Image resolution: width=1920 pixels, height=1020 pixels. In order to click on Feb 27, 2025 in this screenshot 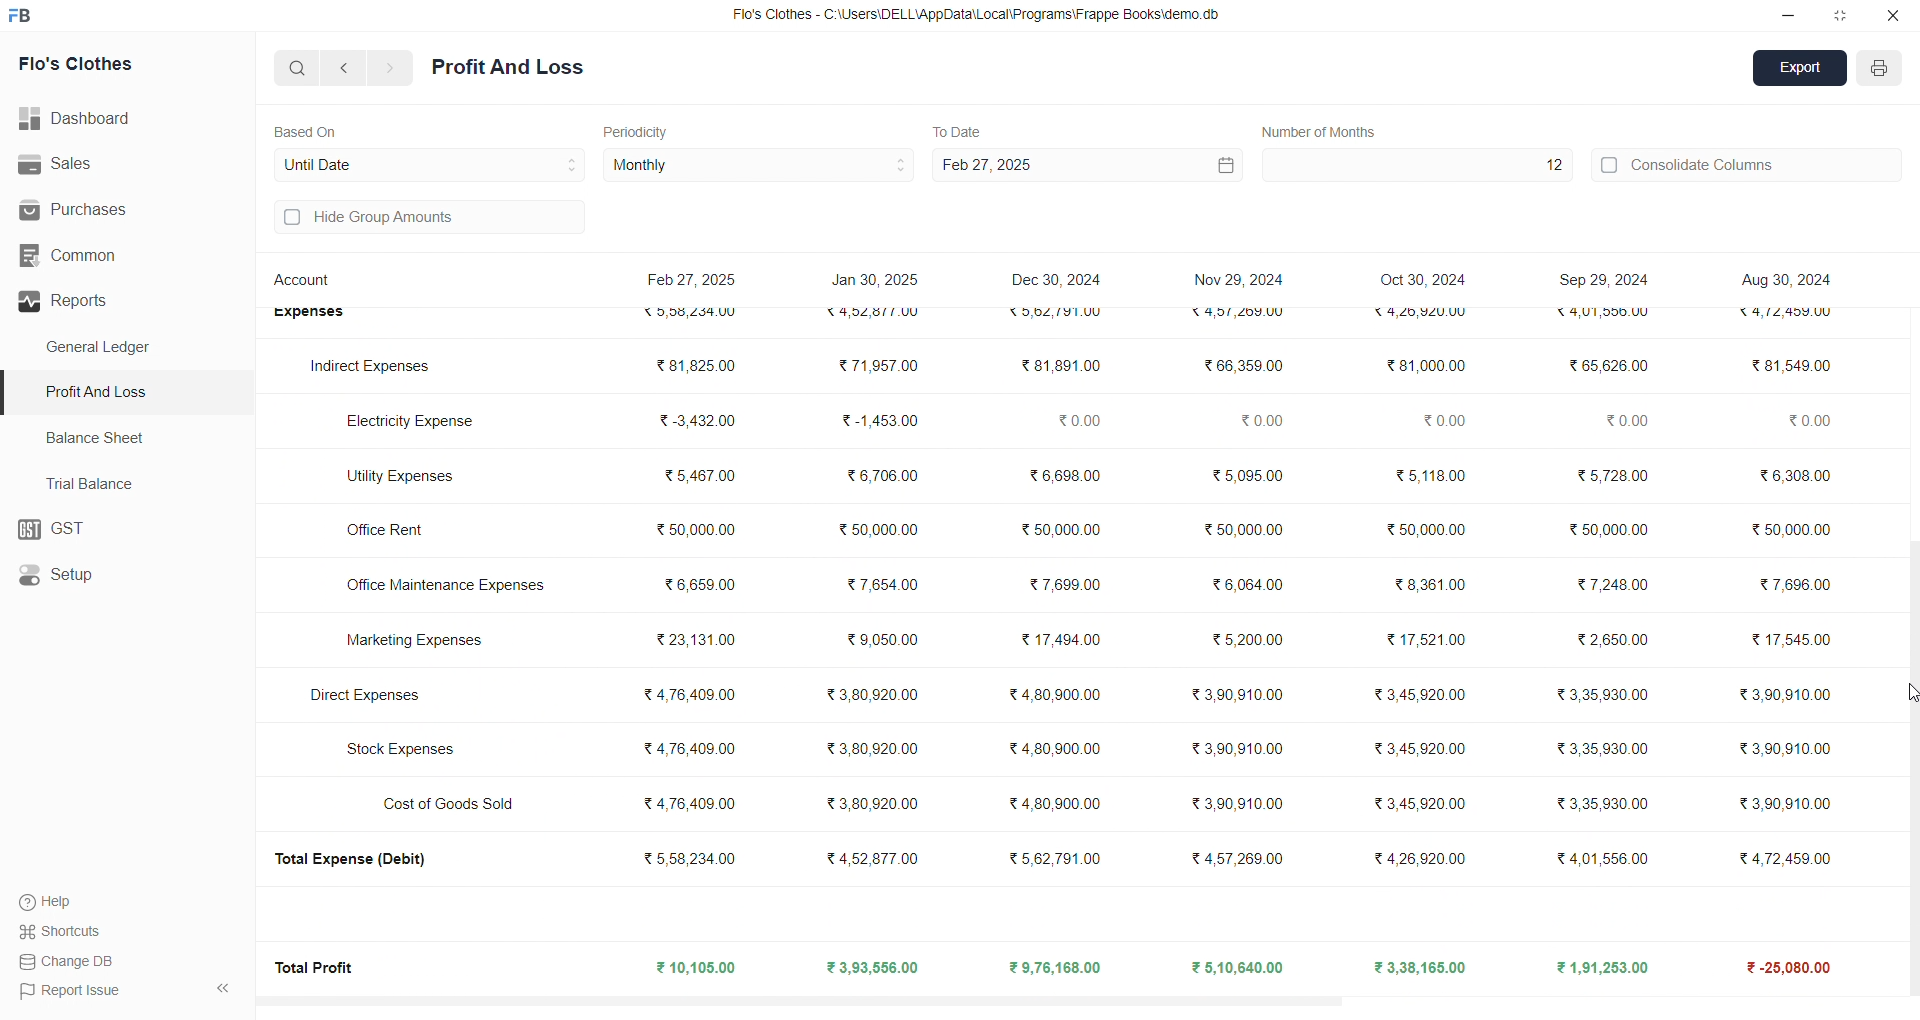, I will do `click(1084, 165)`.